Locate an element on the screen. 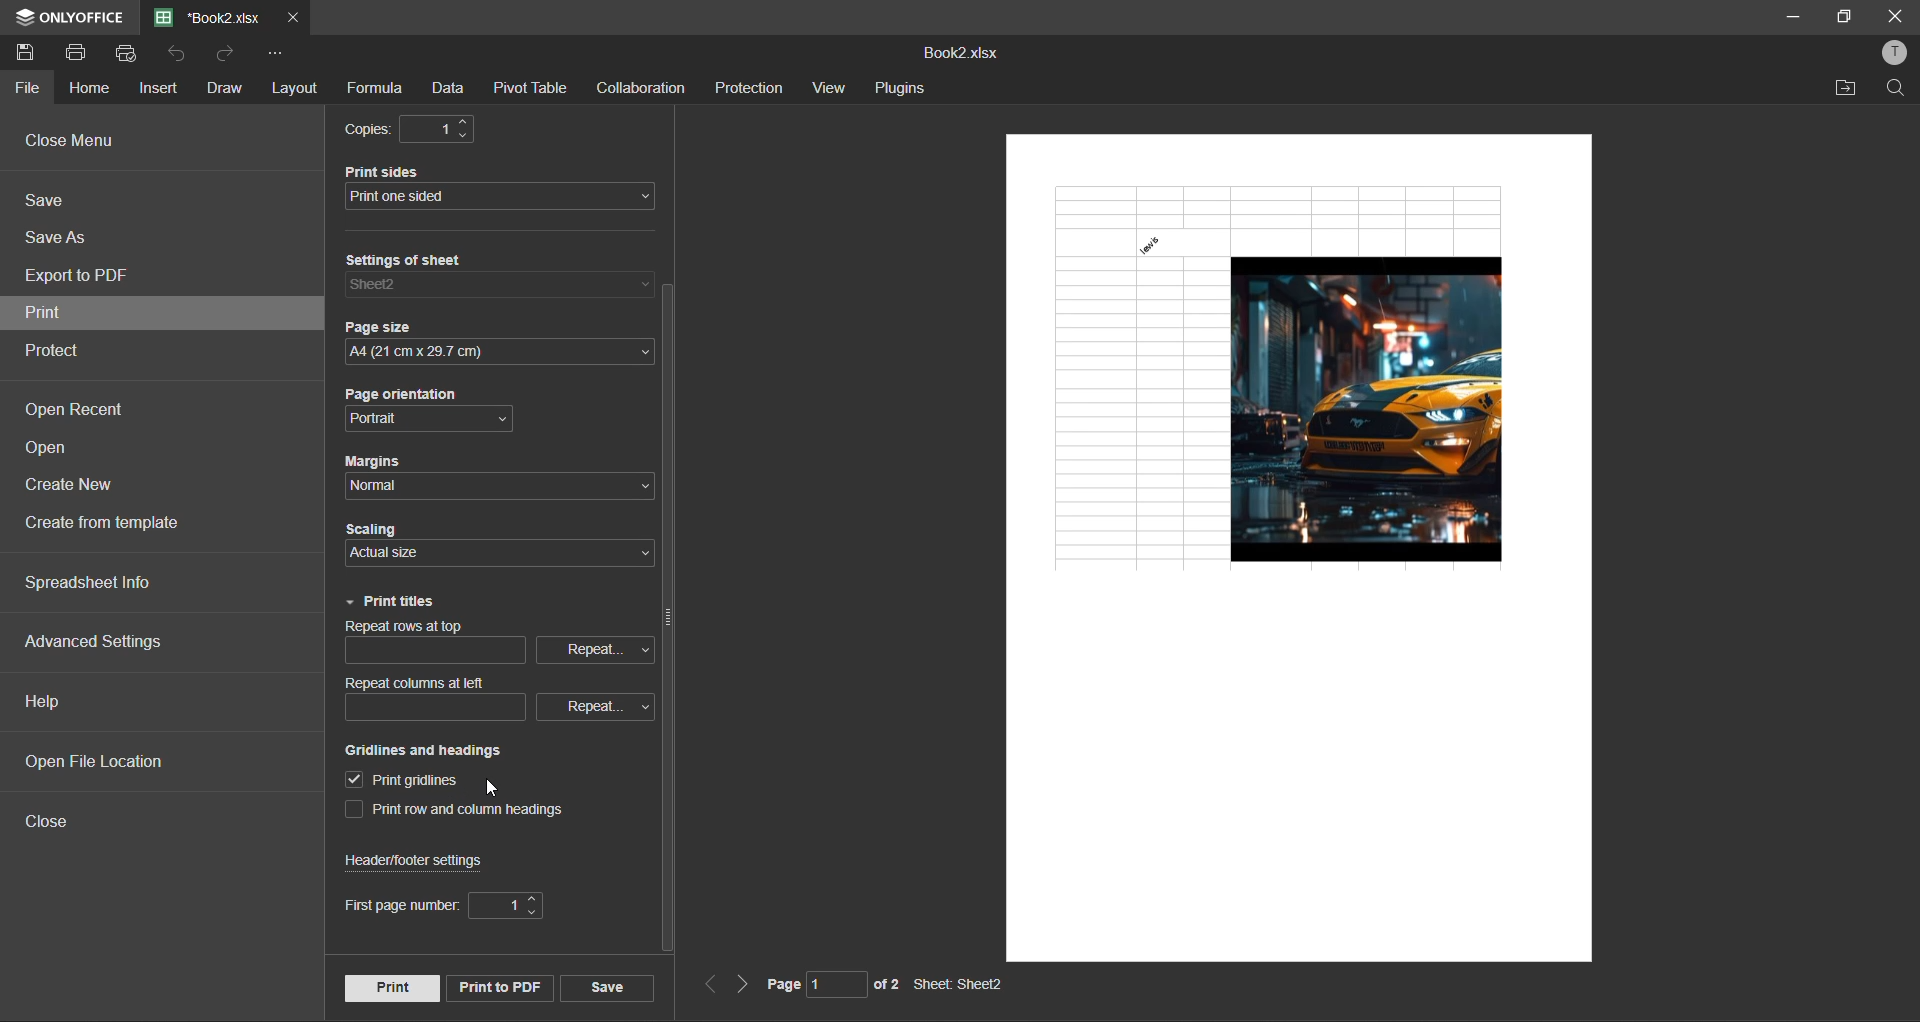 Image resolution: width=1920 pixels, height=1022 pixels. close tab is located at coordinates (291, 14).